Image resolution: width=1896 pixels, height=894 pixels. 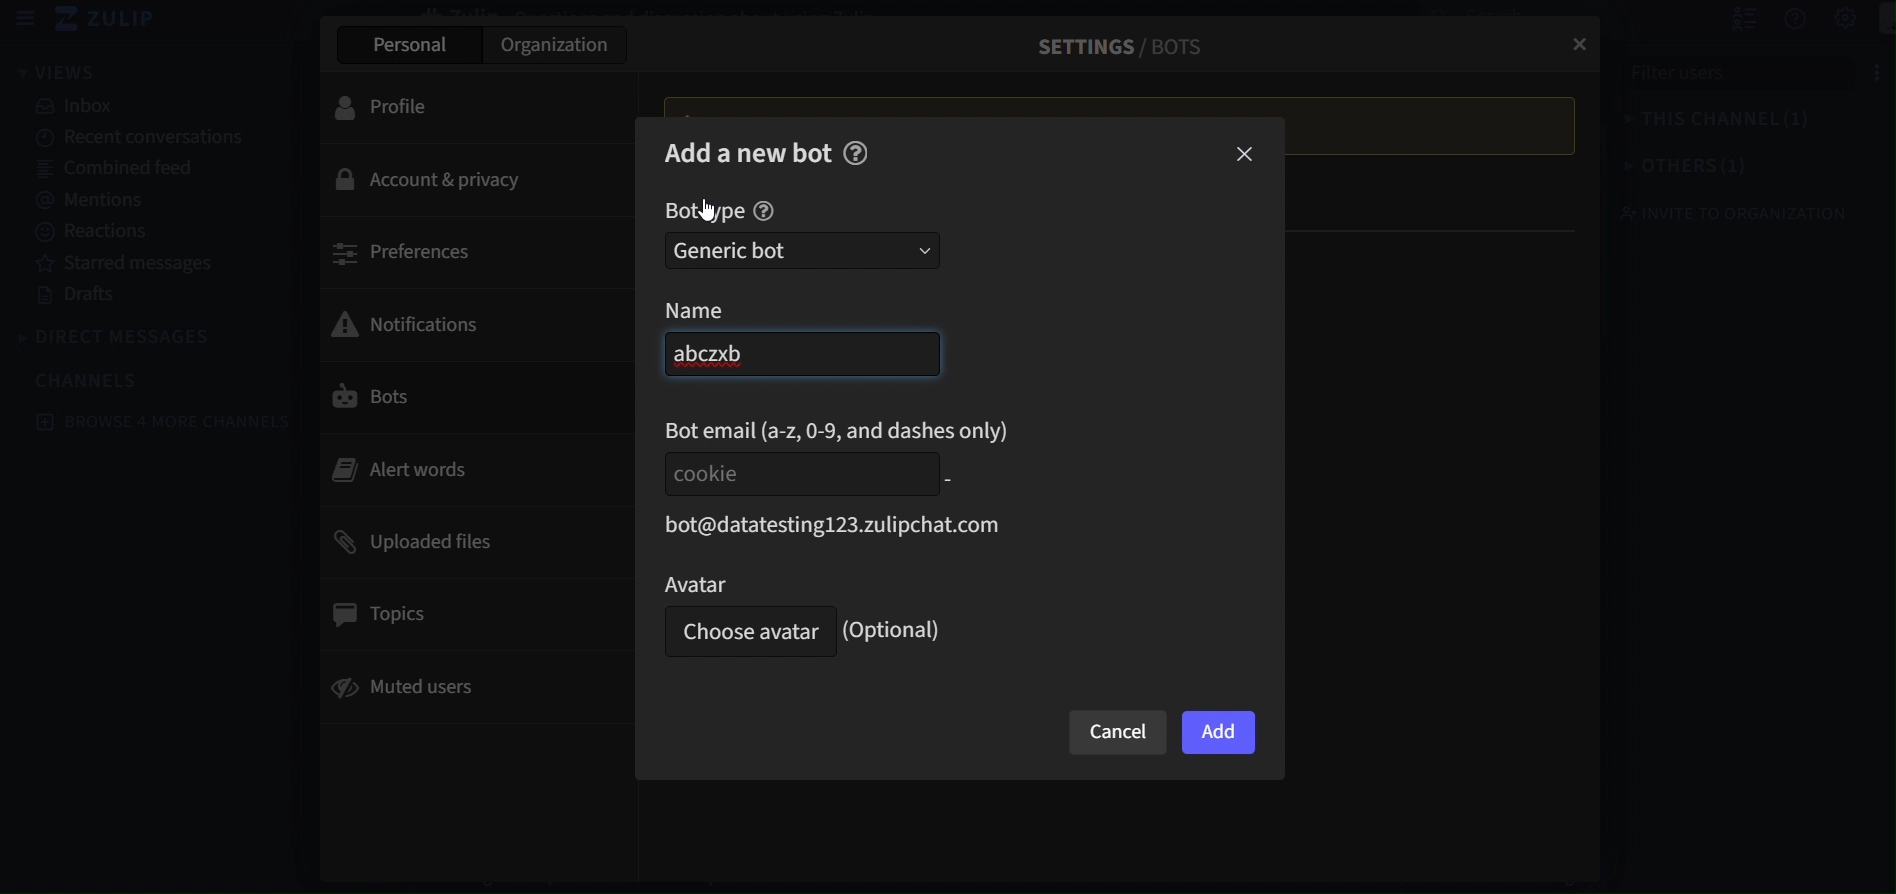 I want to click on reactions, so click(x=143, y=232).